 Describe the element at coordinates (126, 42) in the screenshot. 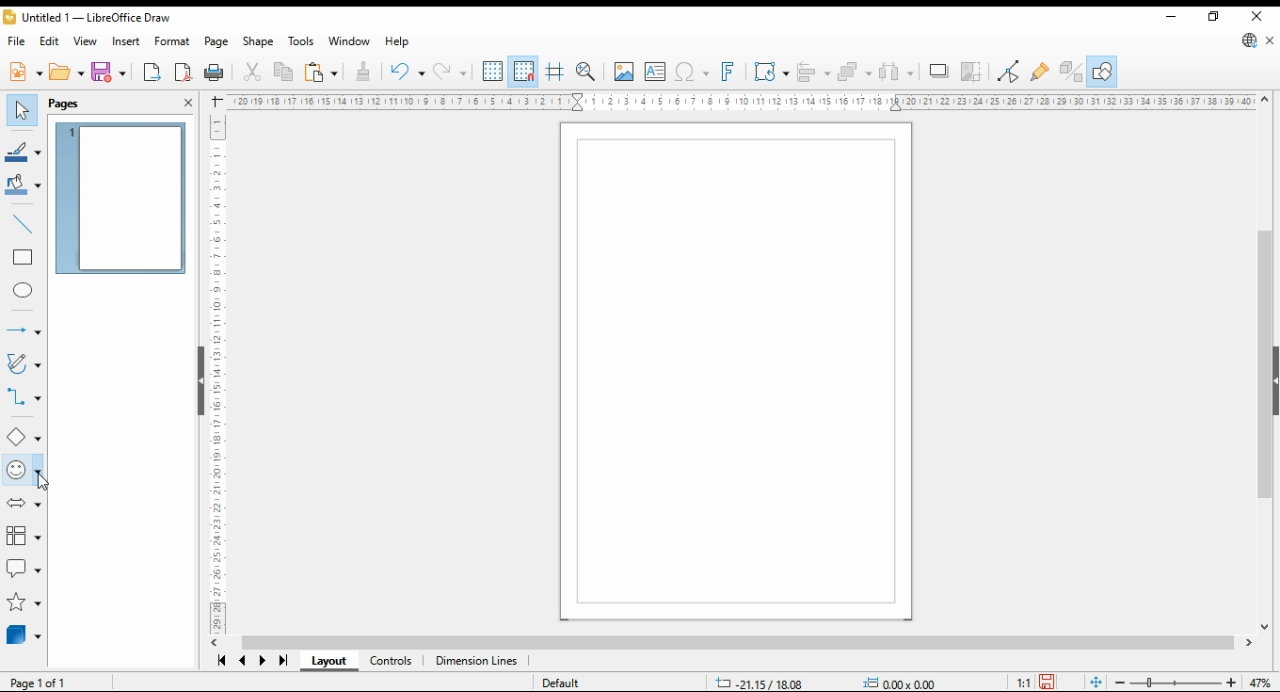

I see `insert` at that location.